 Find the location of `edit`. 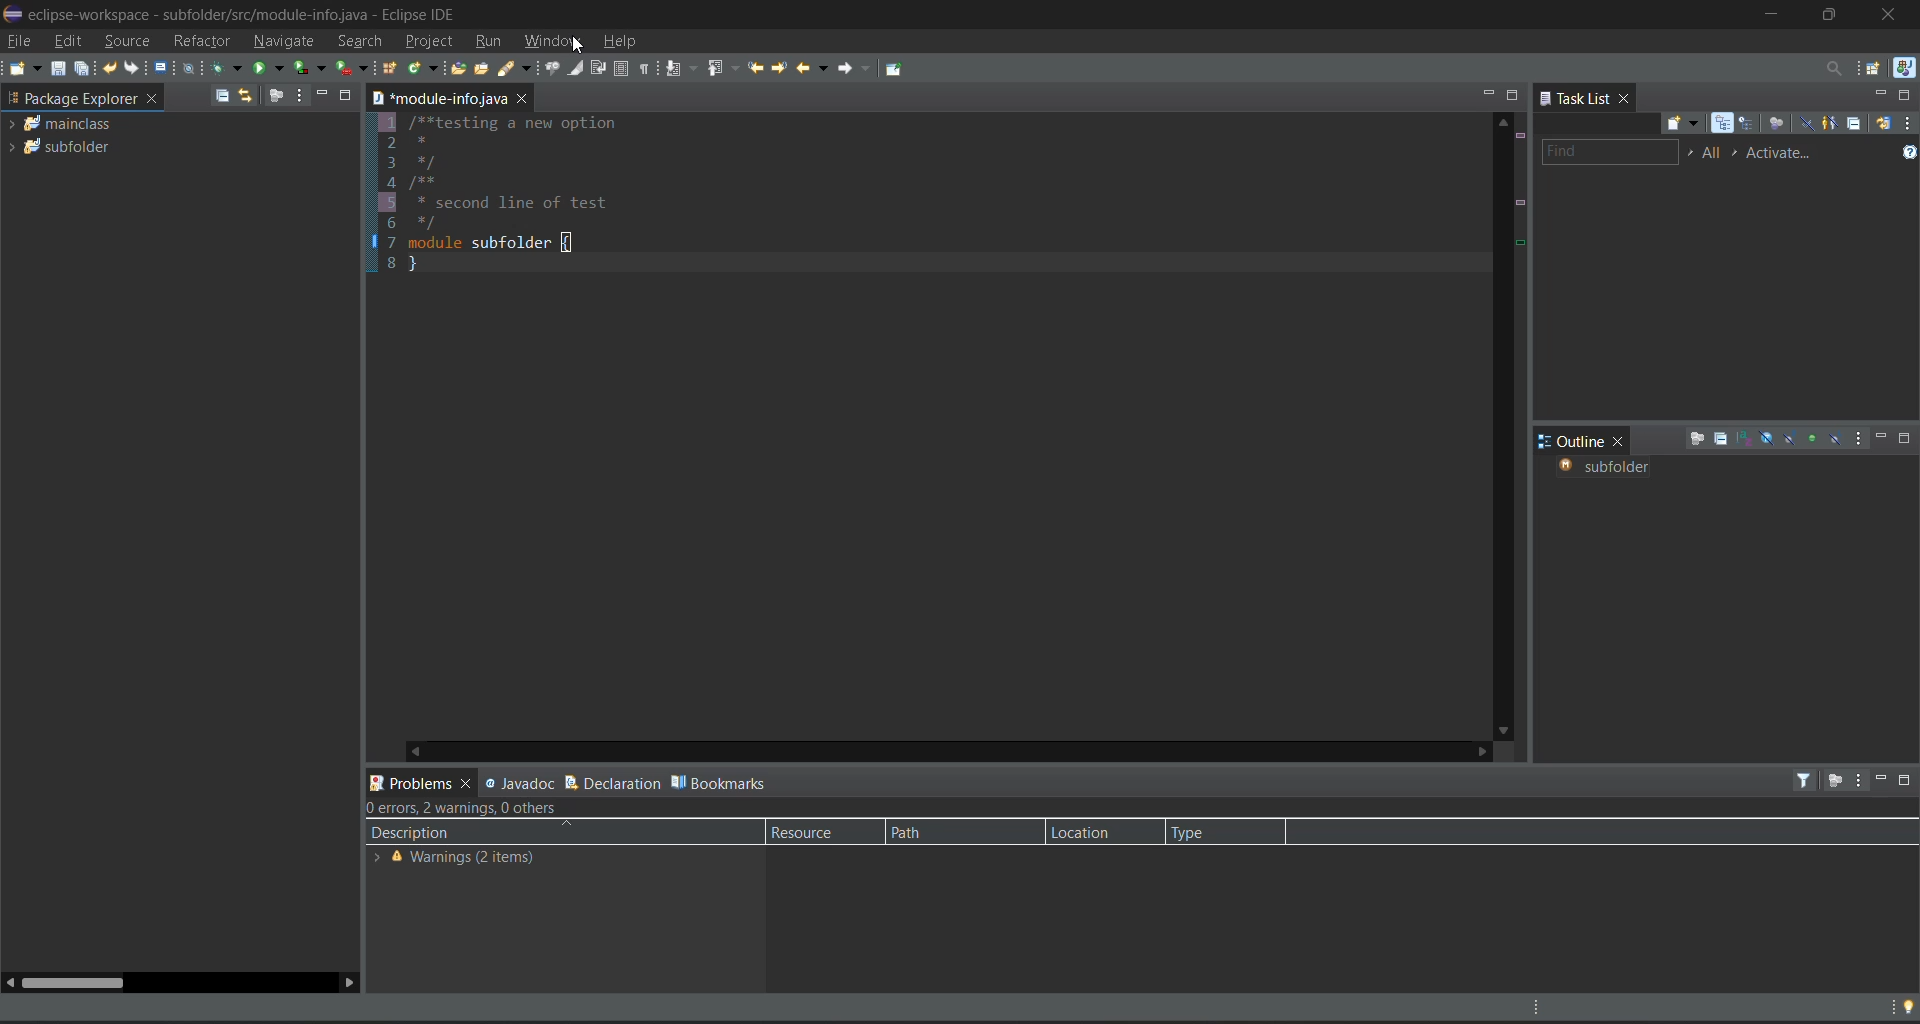

edit is located at coordinates (72, 42).